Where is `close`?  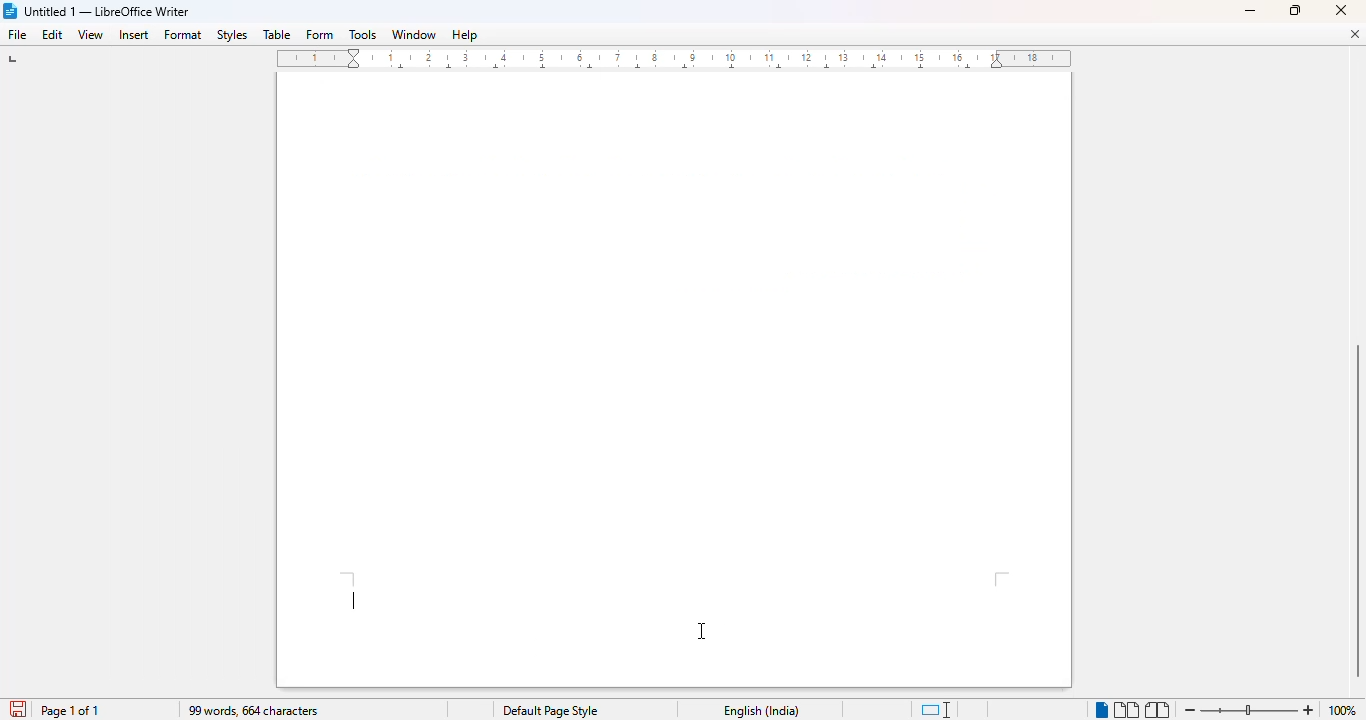 close is located at coordinates (1343, 10).